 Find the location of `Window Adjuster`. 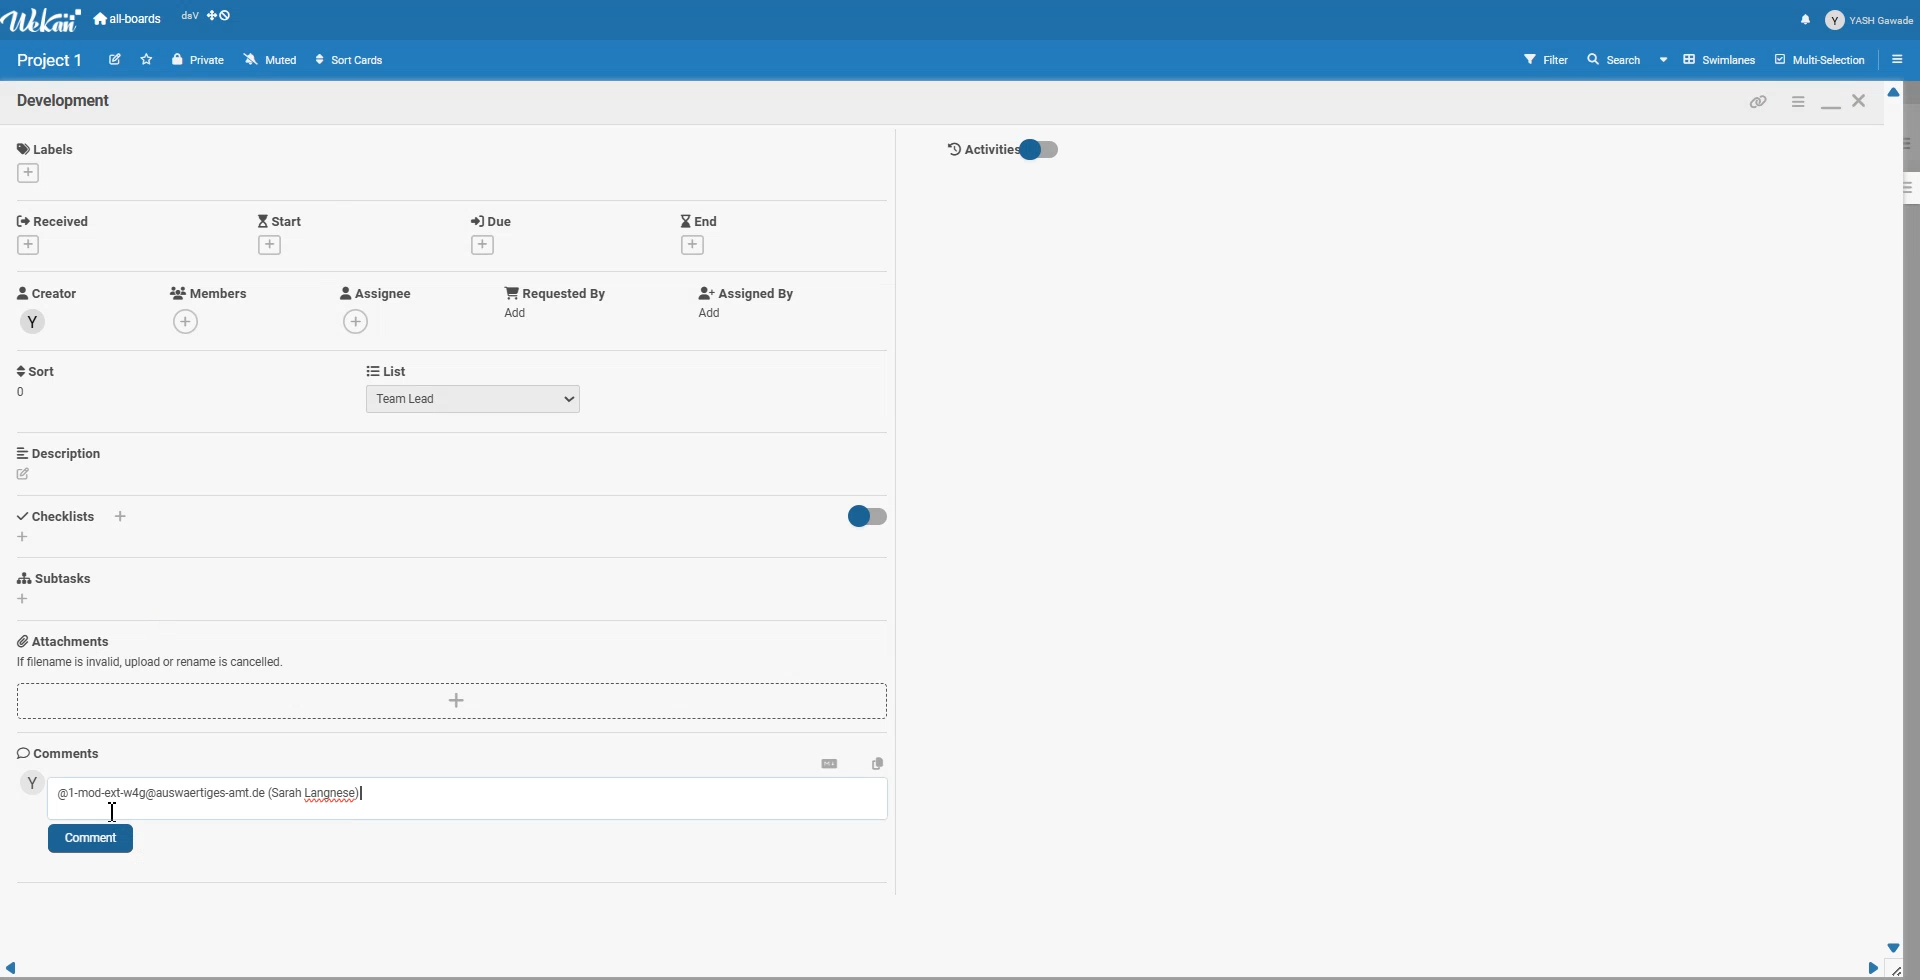

Window Adjuster is located at coordinates (1901, 970).